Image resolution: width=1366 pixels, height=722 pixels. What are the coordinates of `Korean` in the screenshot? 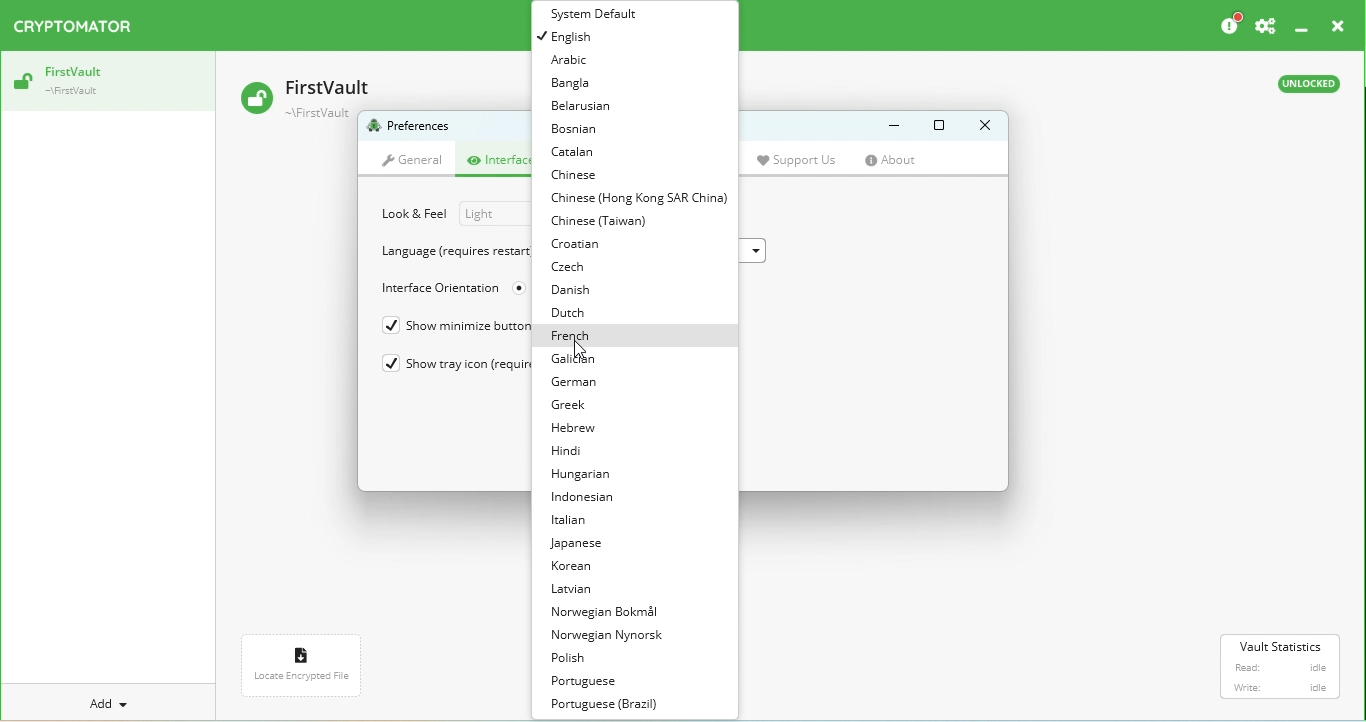 It's located at (578, 566).